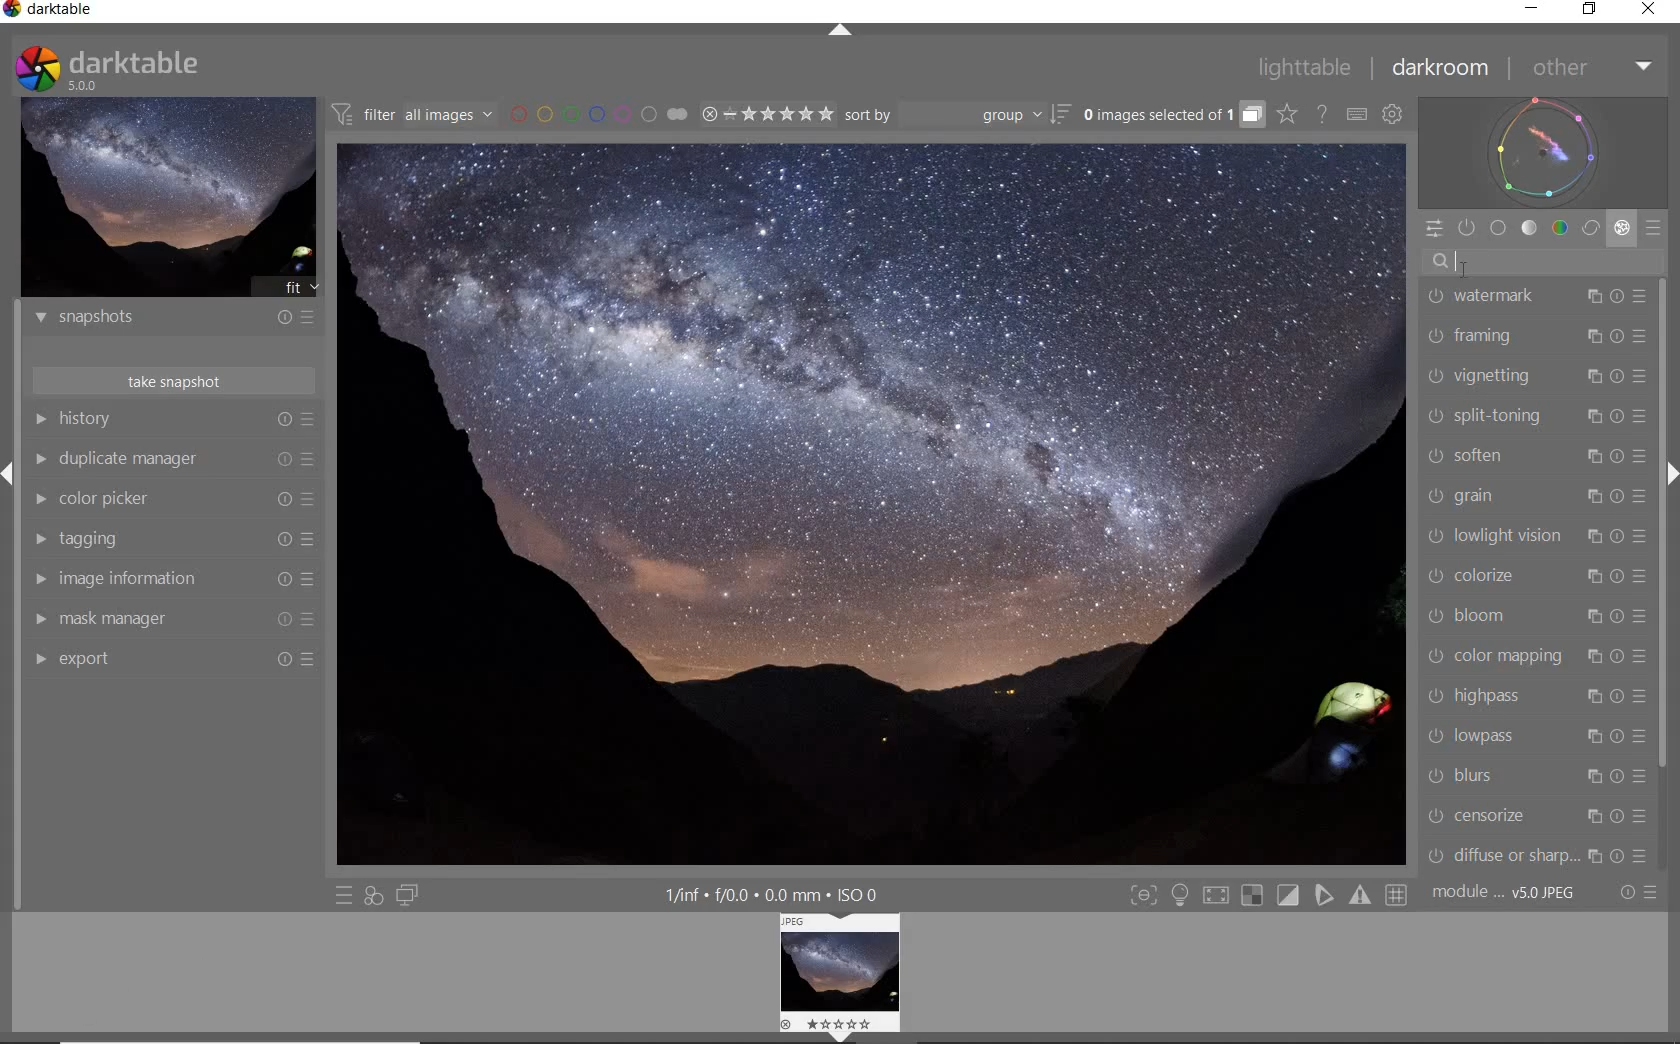  I want to click on SPLIT-TONING, so click(1486, 418).